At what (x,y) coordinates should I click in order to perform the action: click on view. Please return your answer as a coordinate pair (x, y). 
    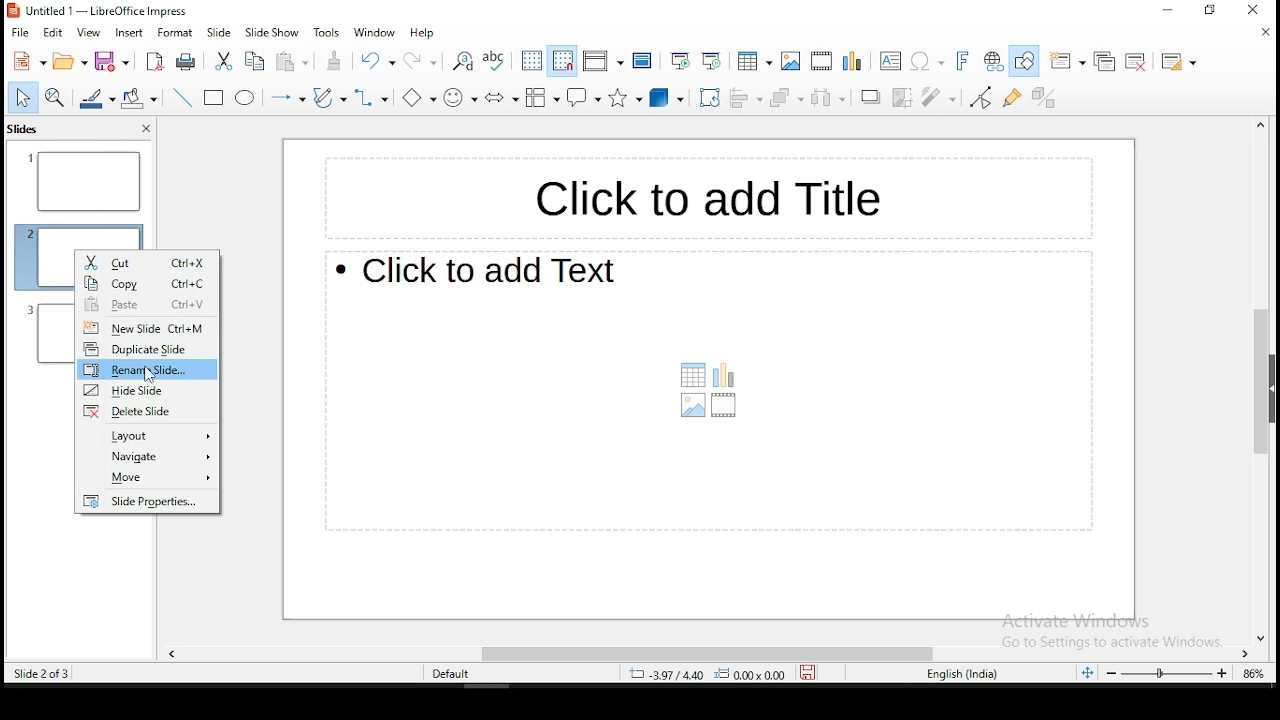
    Looking at the image, I should click on (90, 34).